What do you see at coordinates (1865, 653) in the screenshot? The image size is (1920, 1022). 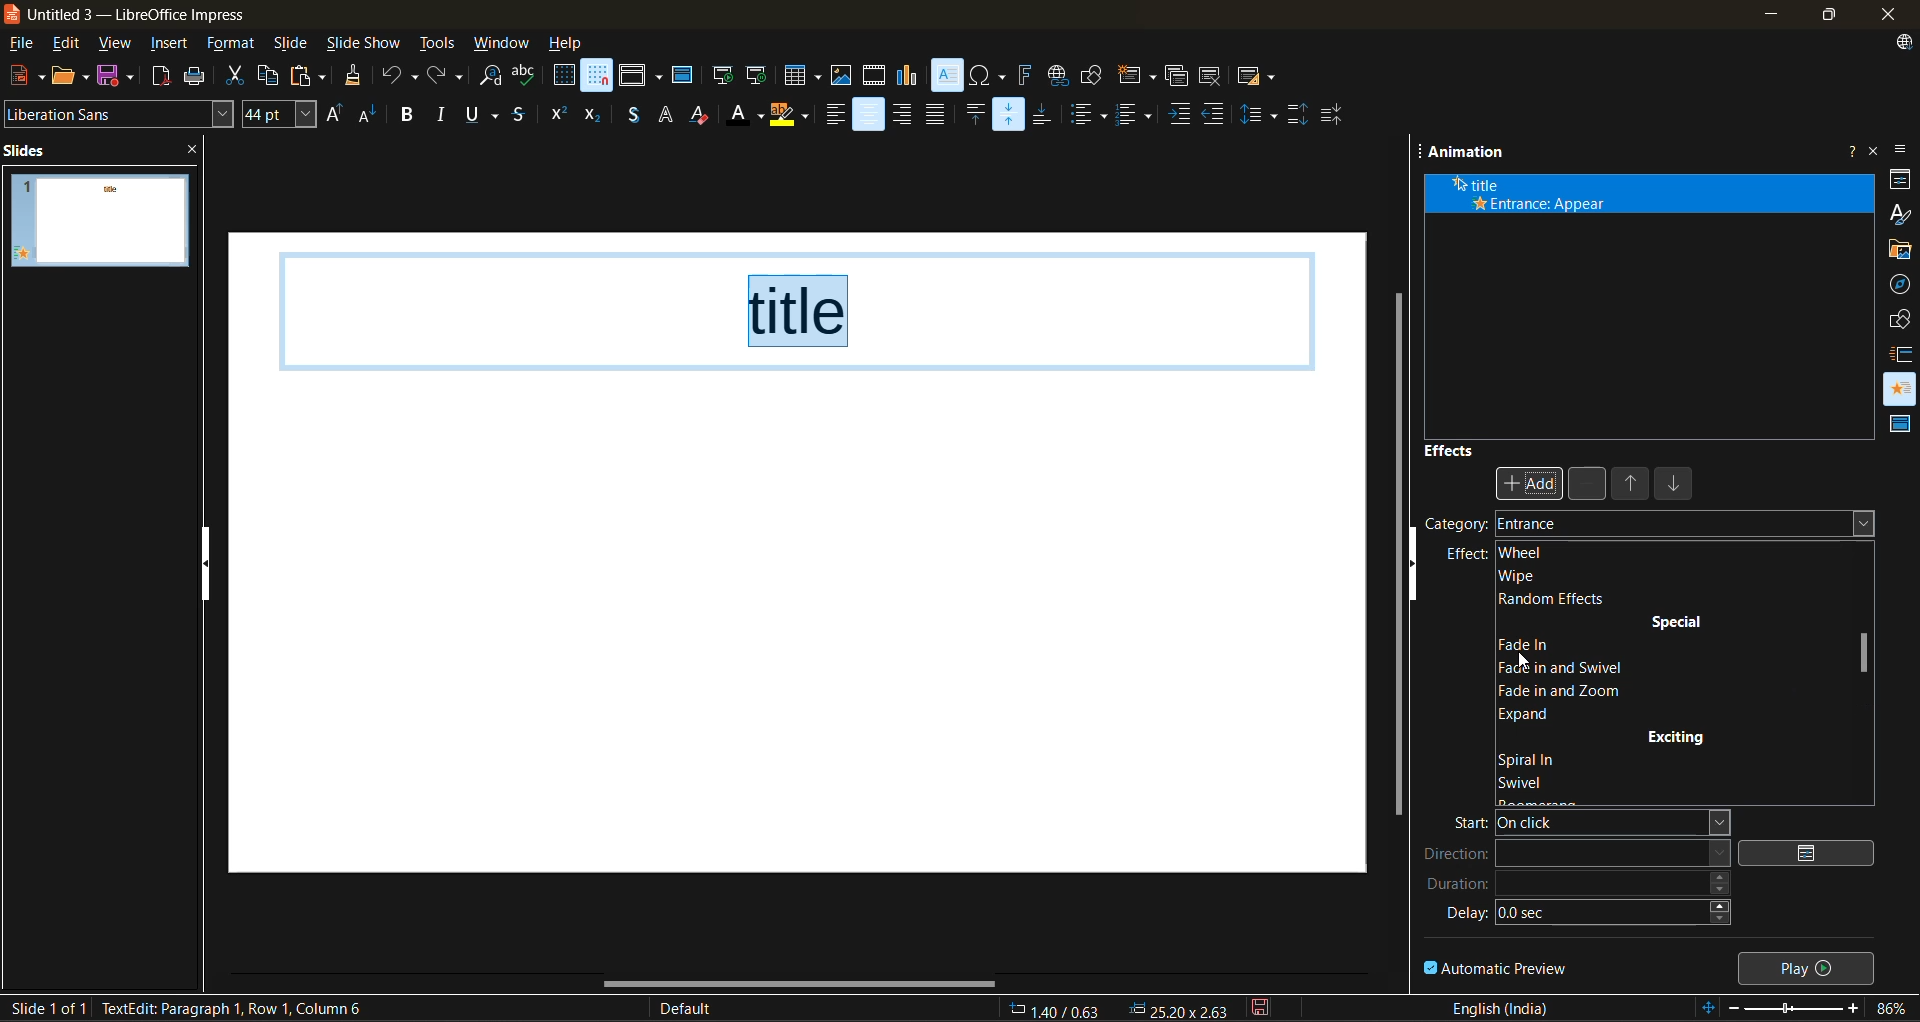 I see `vertical scroll bar` at bounding box center [1865, 653].